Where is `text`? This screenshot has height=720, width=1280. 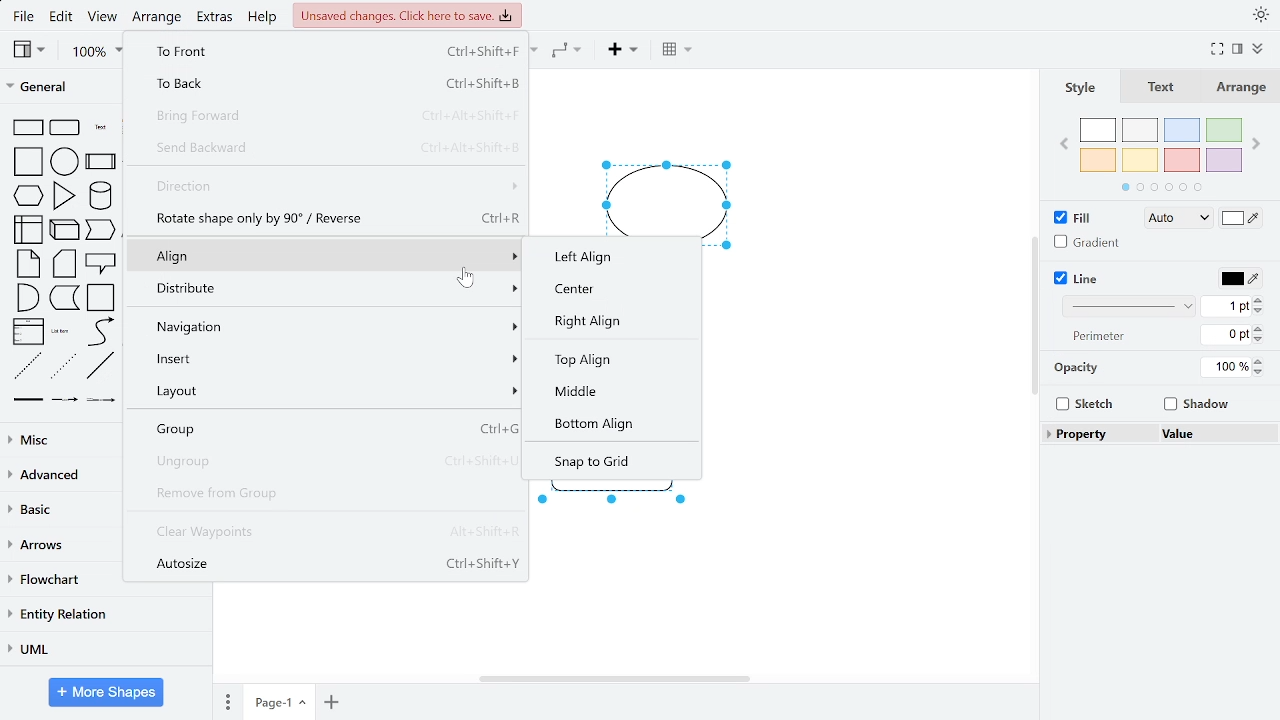
text is located at coordinates (101, 127).